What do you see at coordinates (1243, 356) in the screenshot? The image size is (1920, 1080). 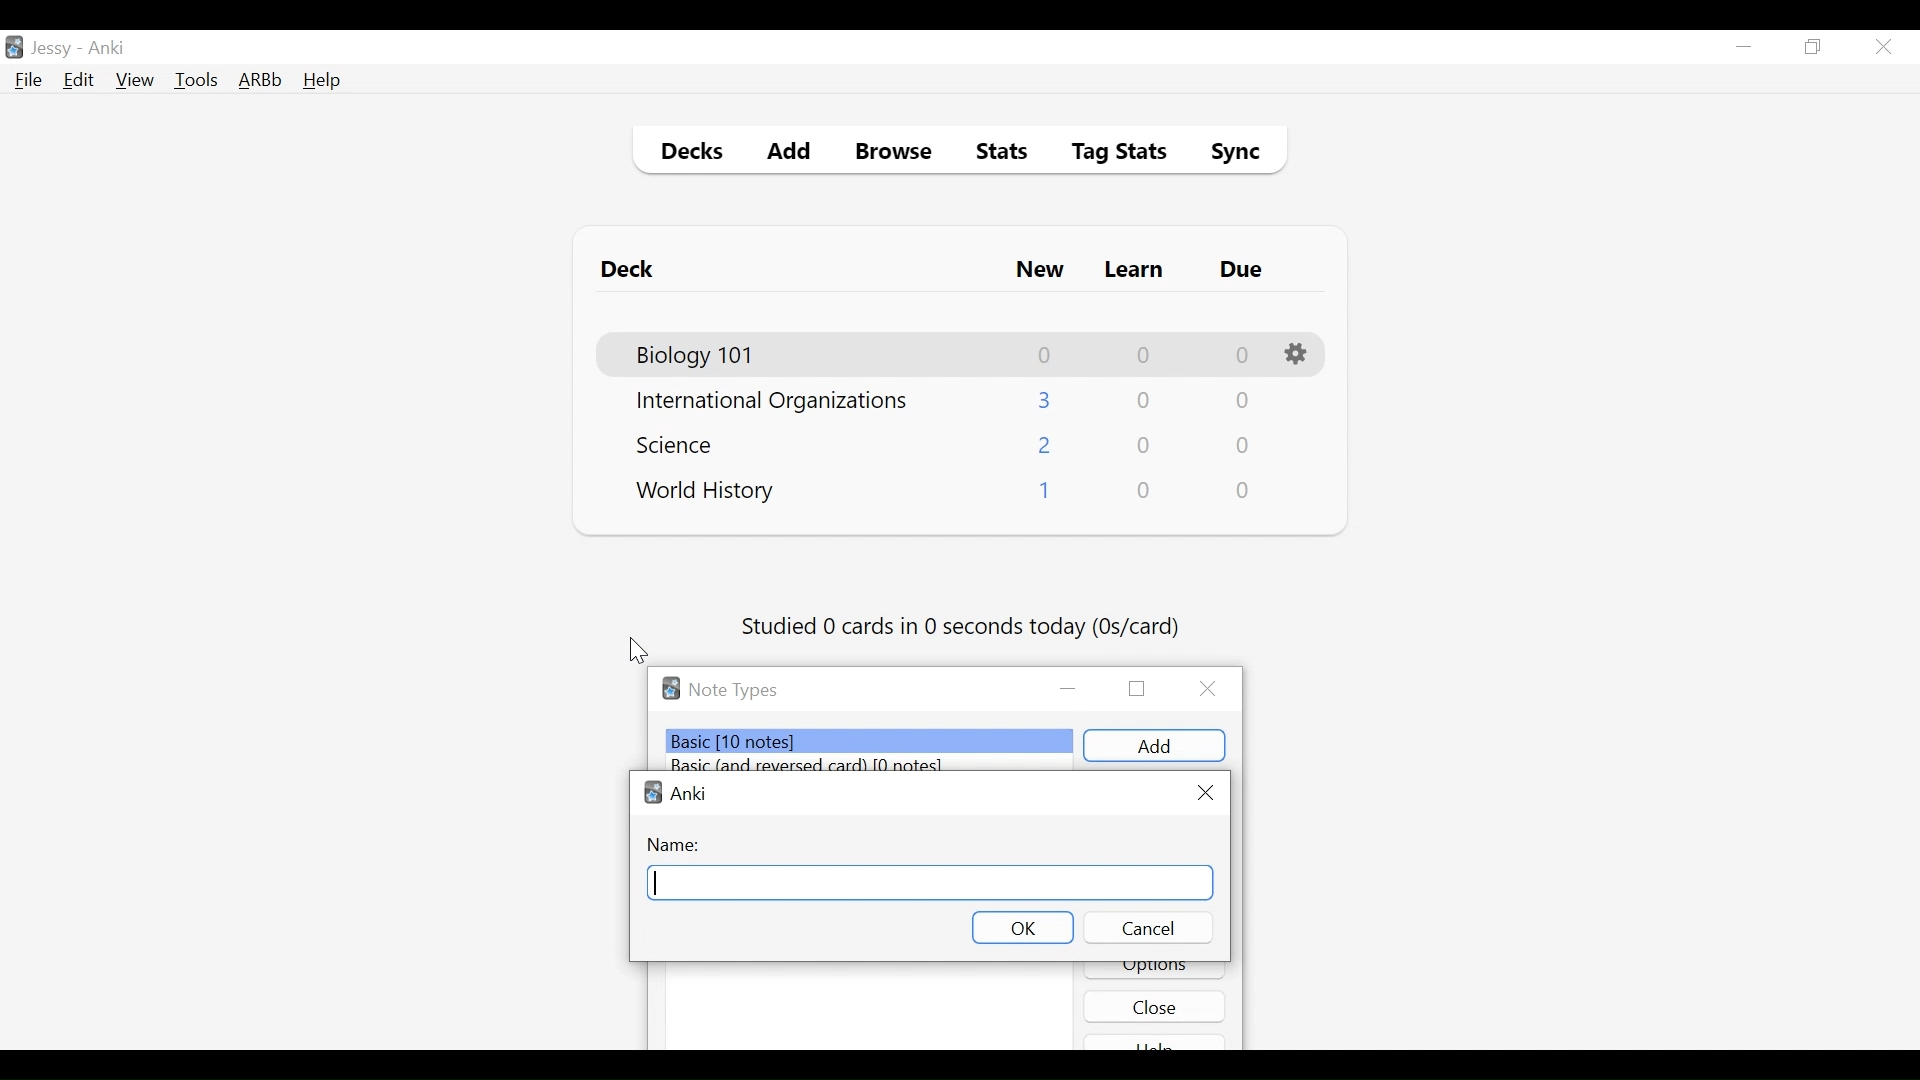 I see `Due Card Count` at bounding box center [1243, 356].